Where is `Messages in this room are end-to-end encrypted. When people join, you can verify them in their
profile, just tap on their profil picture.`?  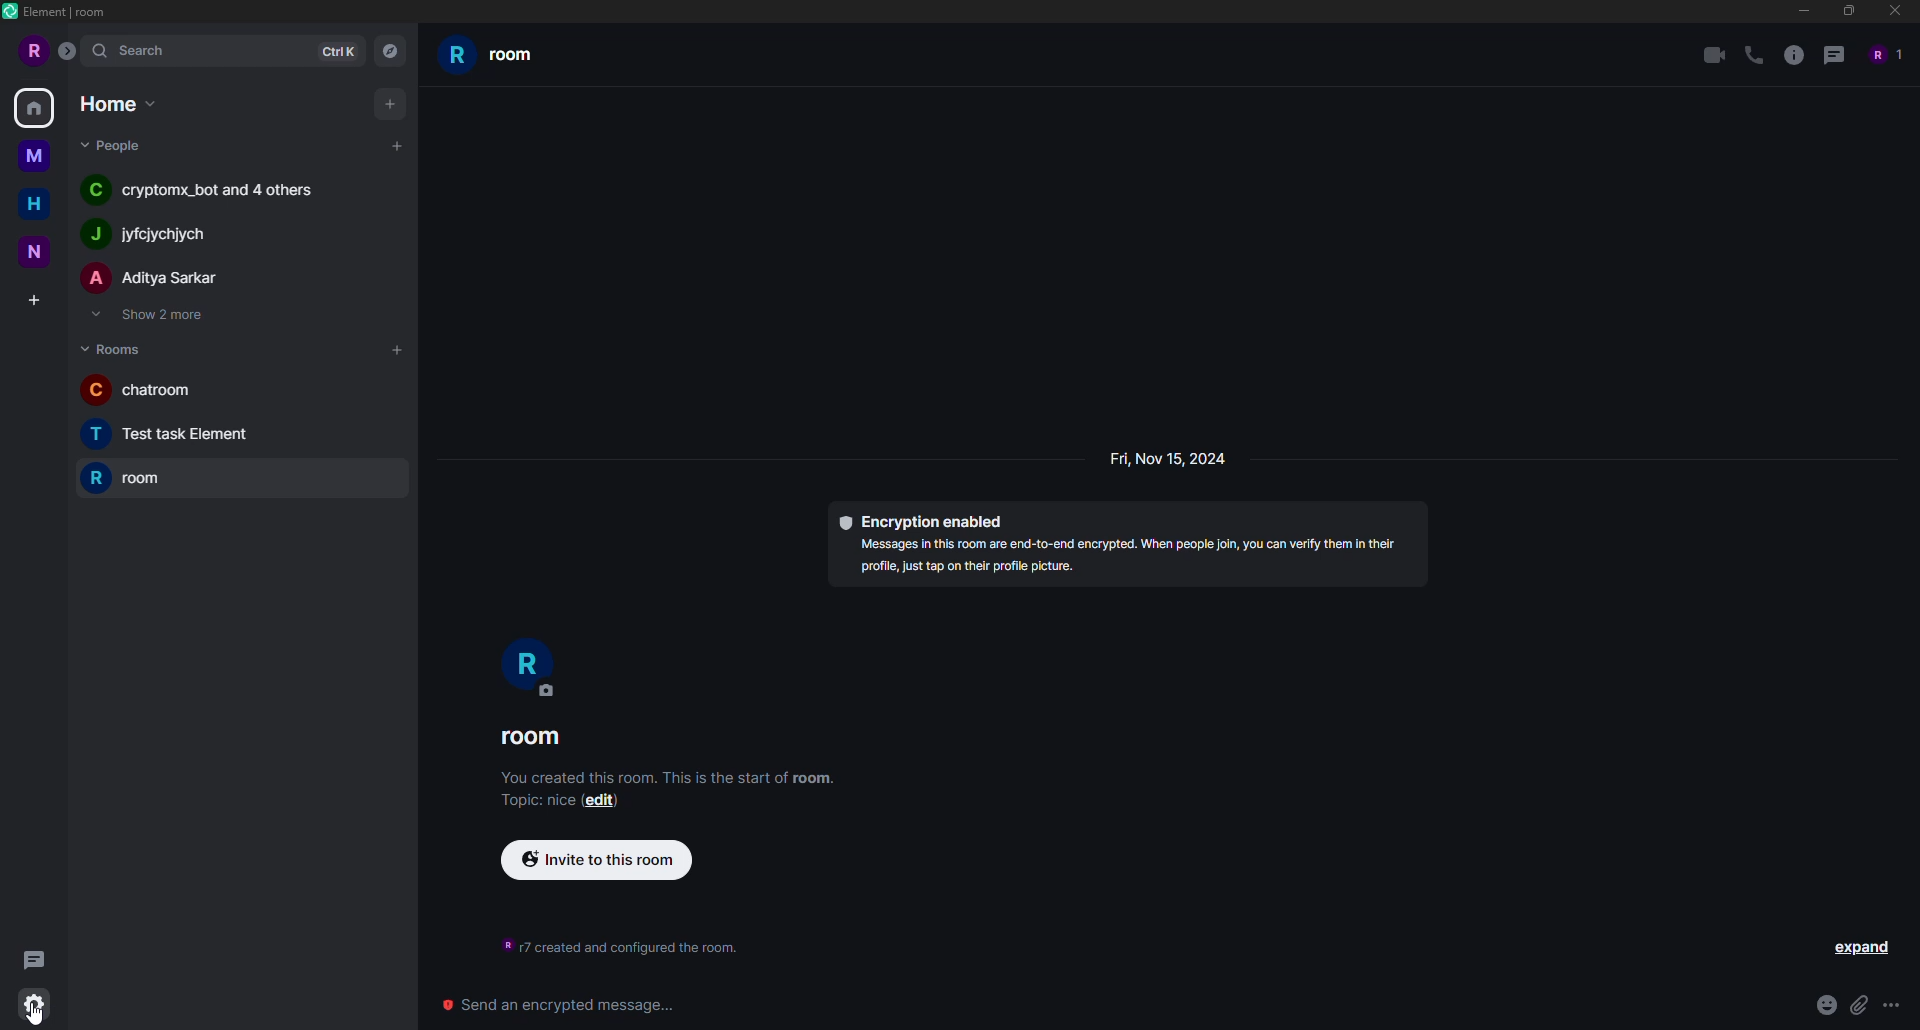 Messages in this room are end-to-end encrypted. When people join, you can verify them in their
profile, just tap on their profil picture. is located at coordinates (1127, 559).